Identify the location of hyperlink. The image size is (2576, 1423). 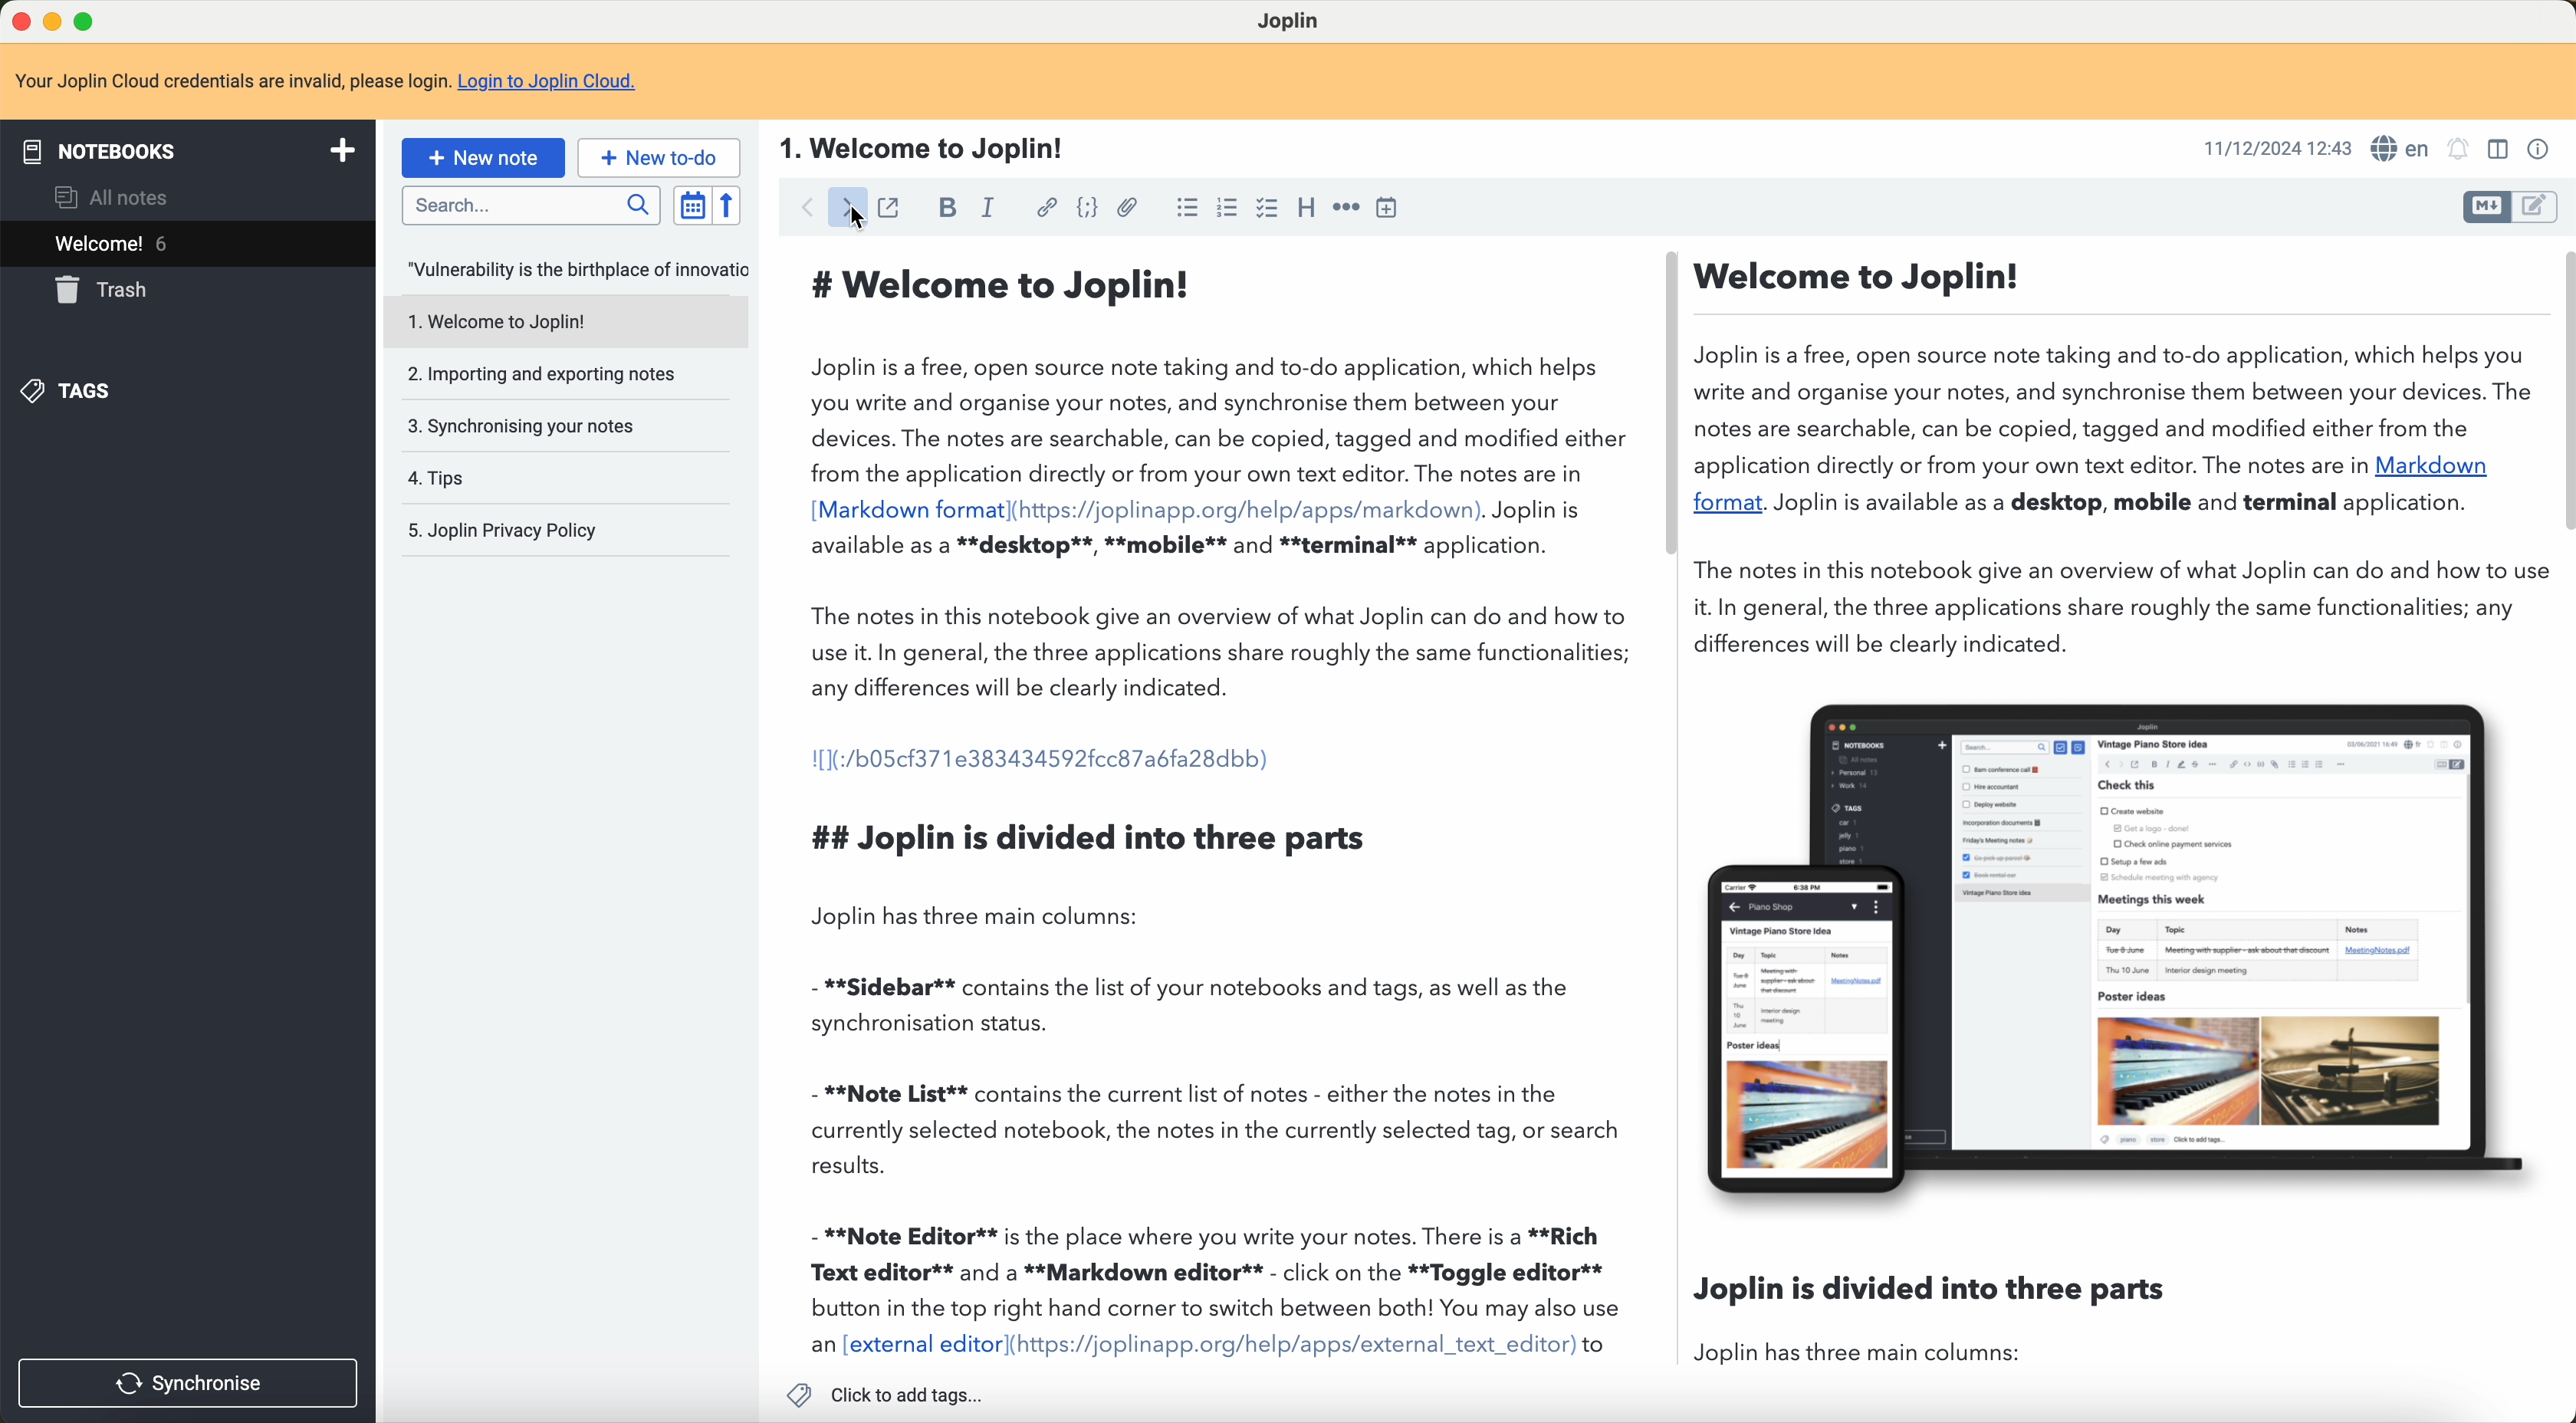
(1040, 207).